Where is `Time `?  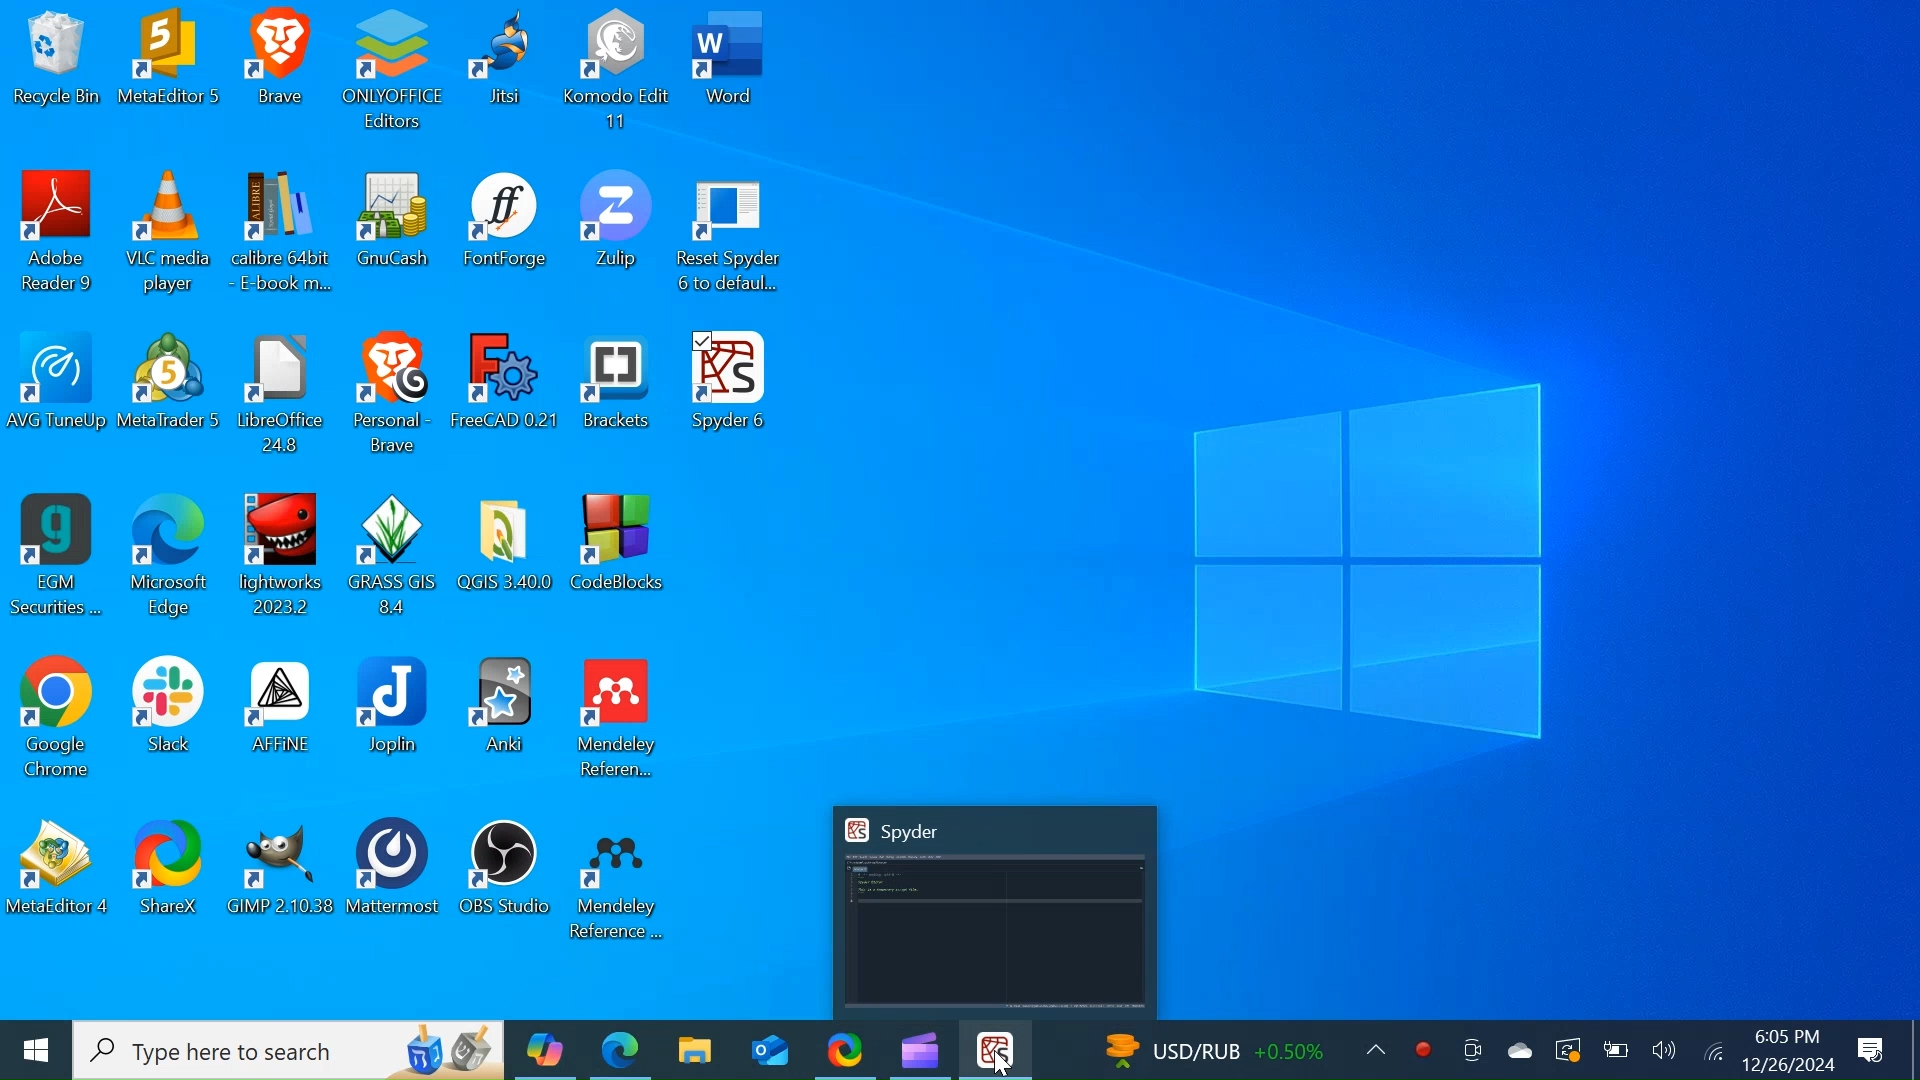
Time  is located at coordinates (1789, 1036).